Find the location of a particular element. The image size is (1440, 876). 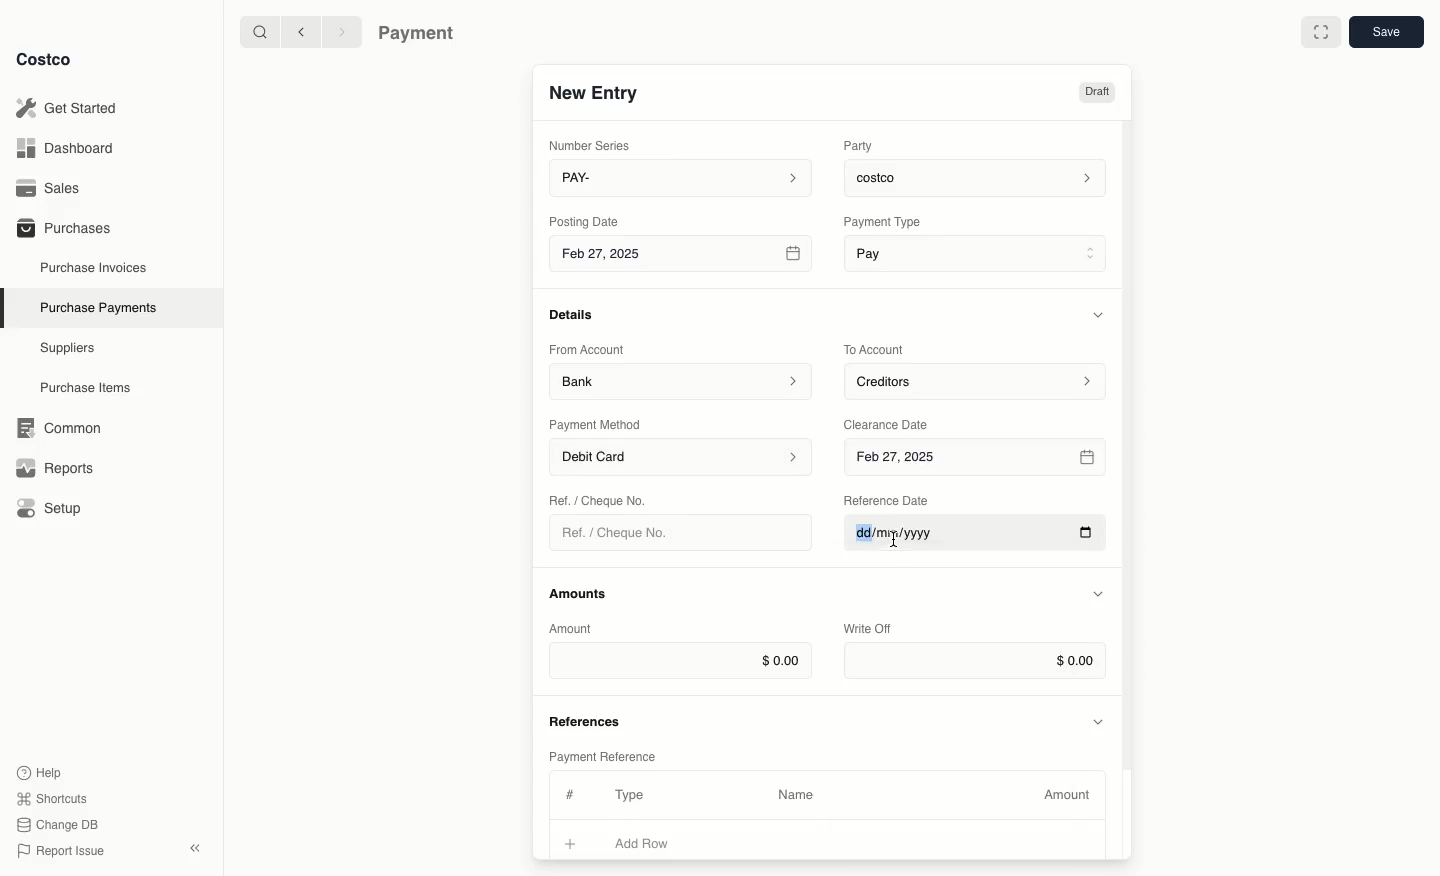

PAY- is located at coordinates (682, 177).